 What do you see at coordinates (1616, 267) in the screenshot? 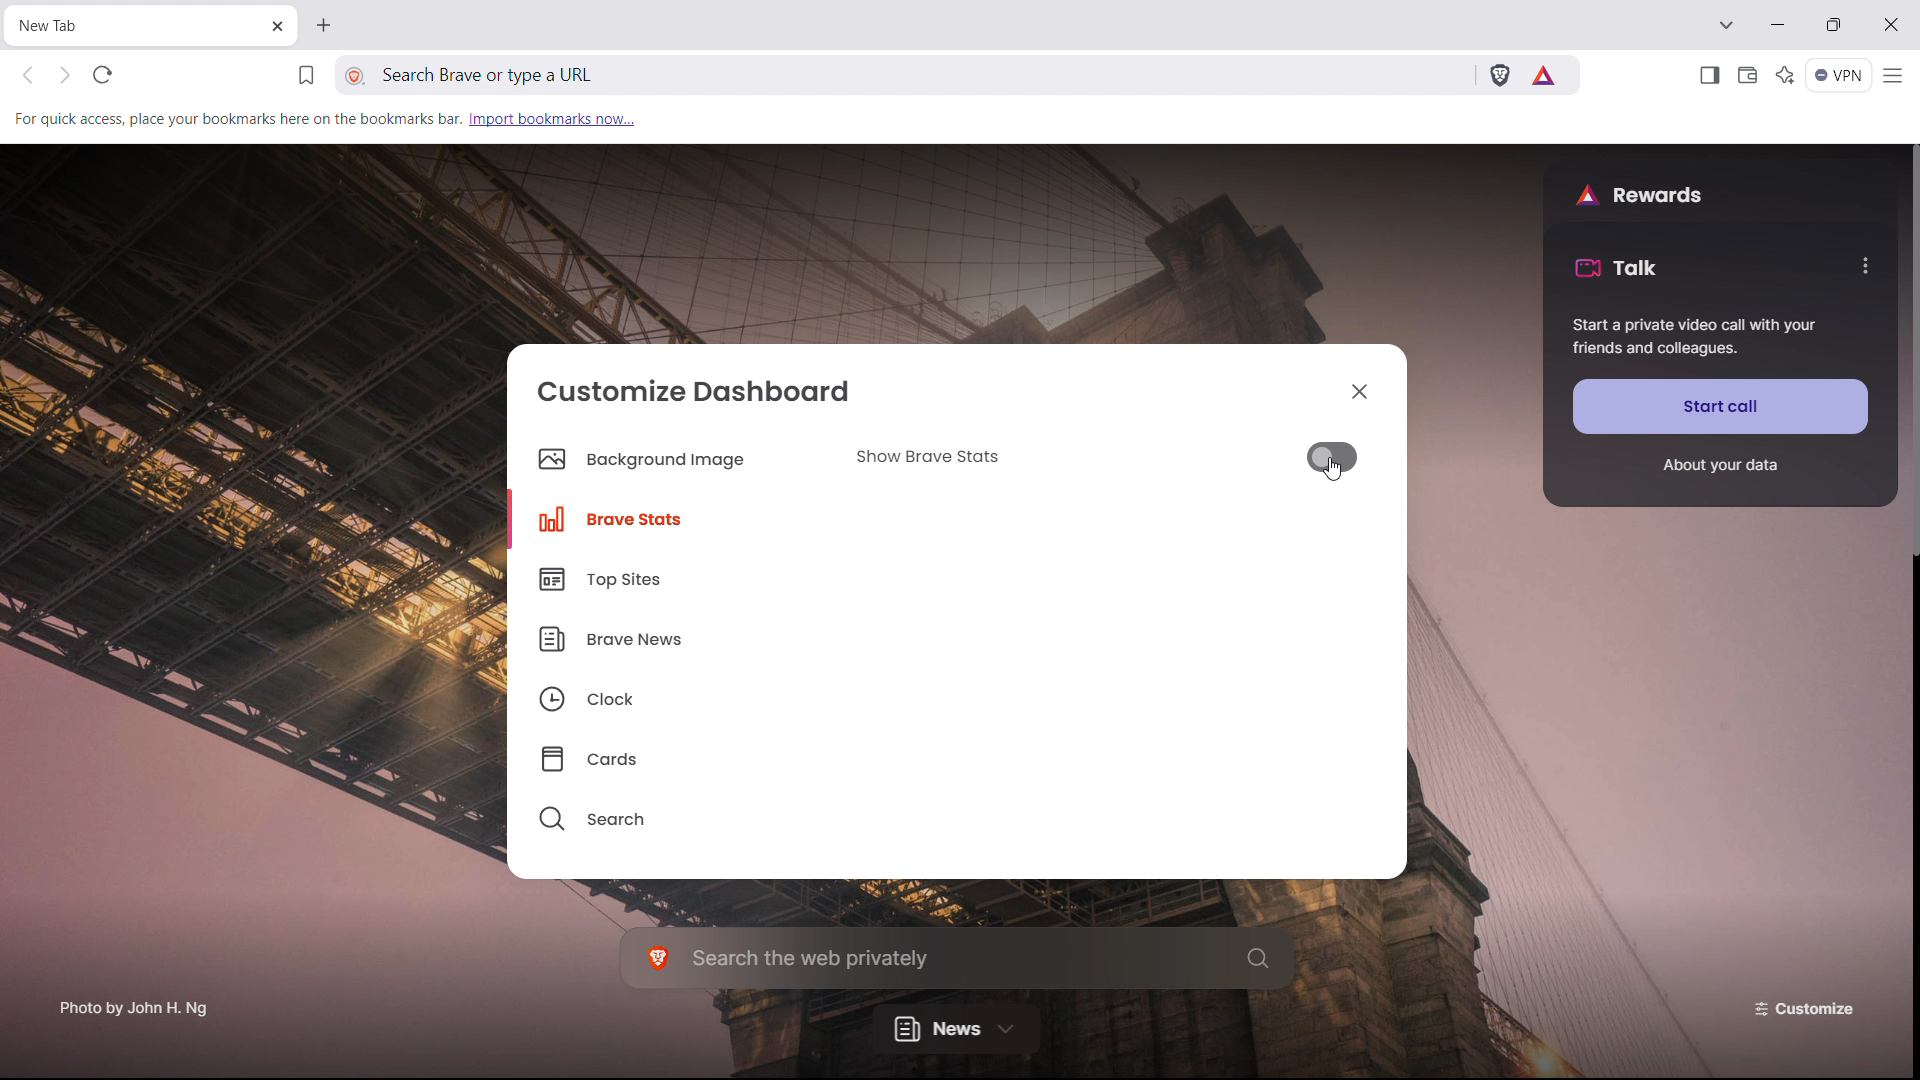
I see `talk` at bounding box center [1616, 267].